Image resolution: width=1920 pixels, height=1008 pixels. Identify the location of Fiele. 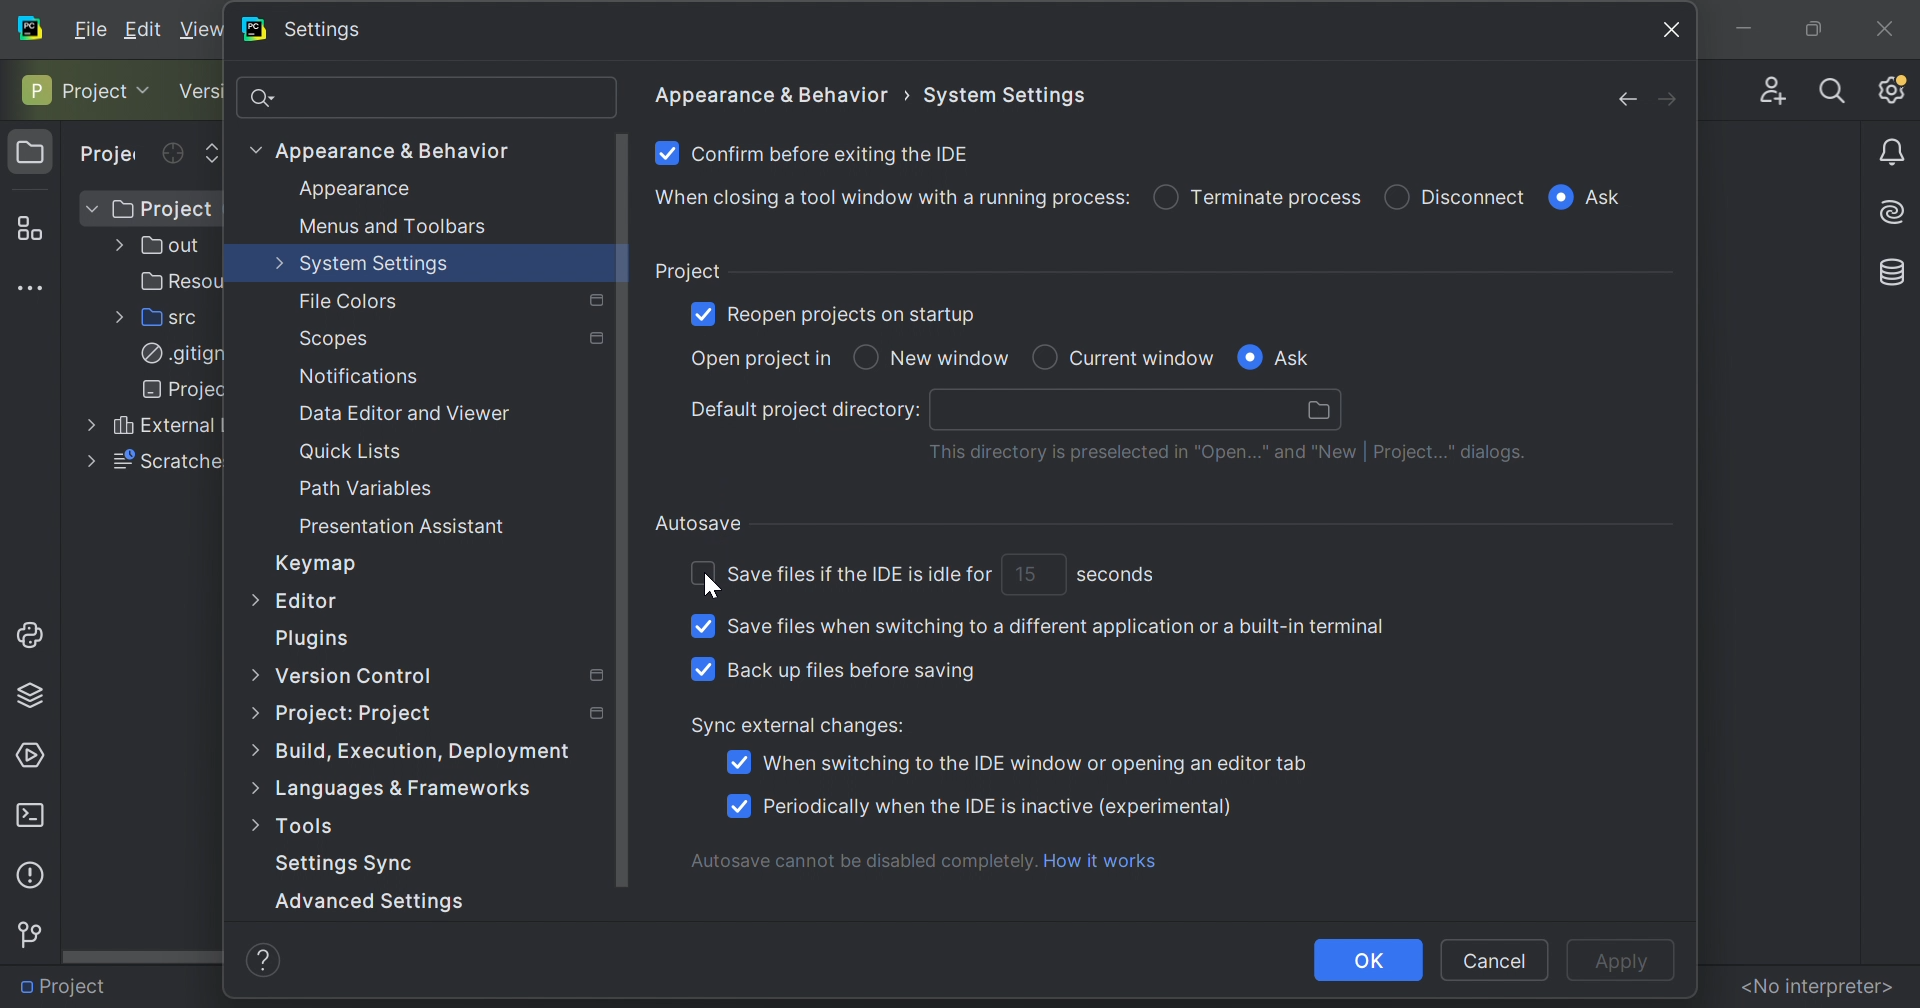
(93, 27).